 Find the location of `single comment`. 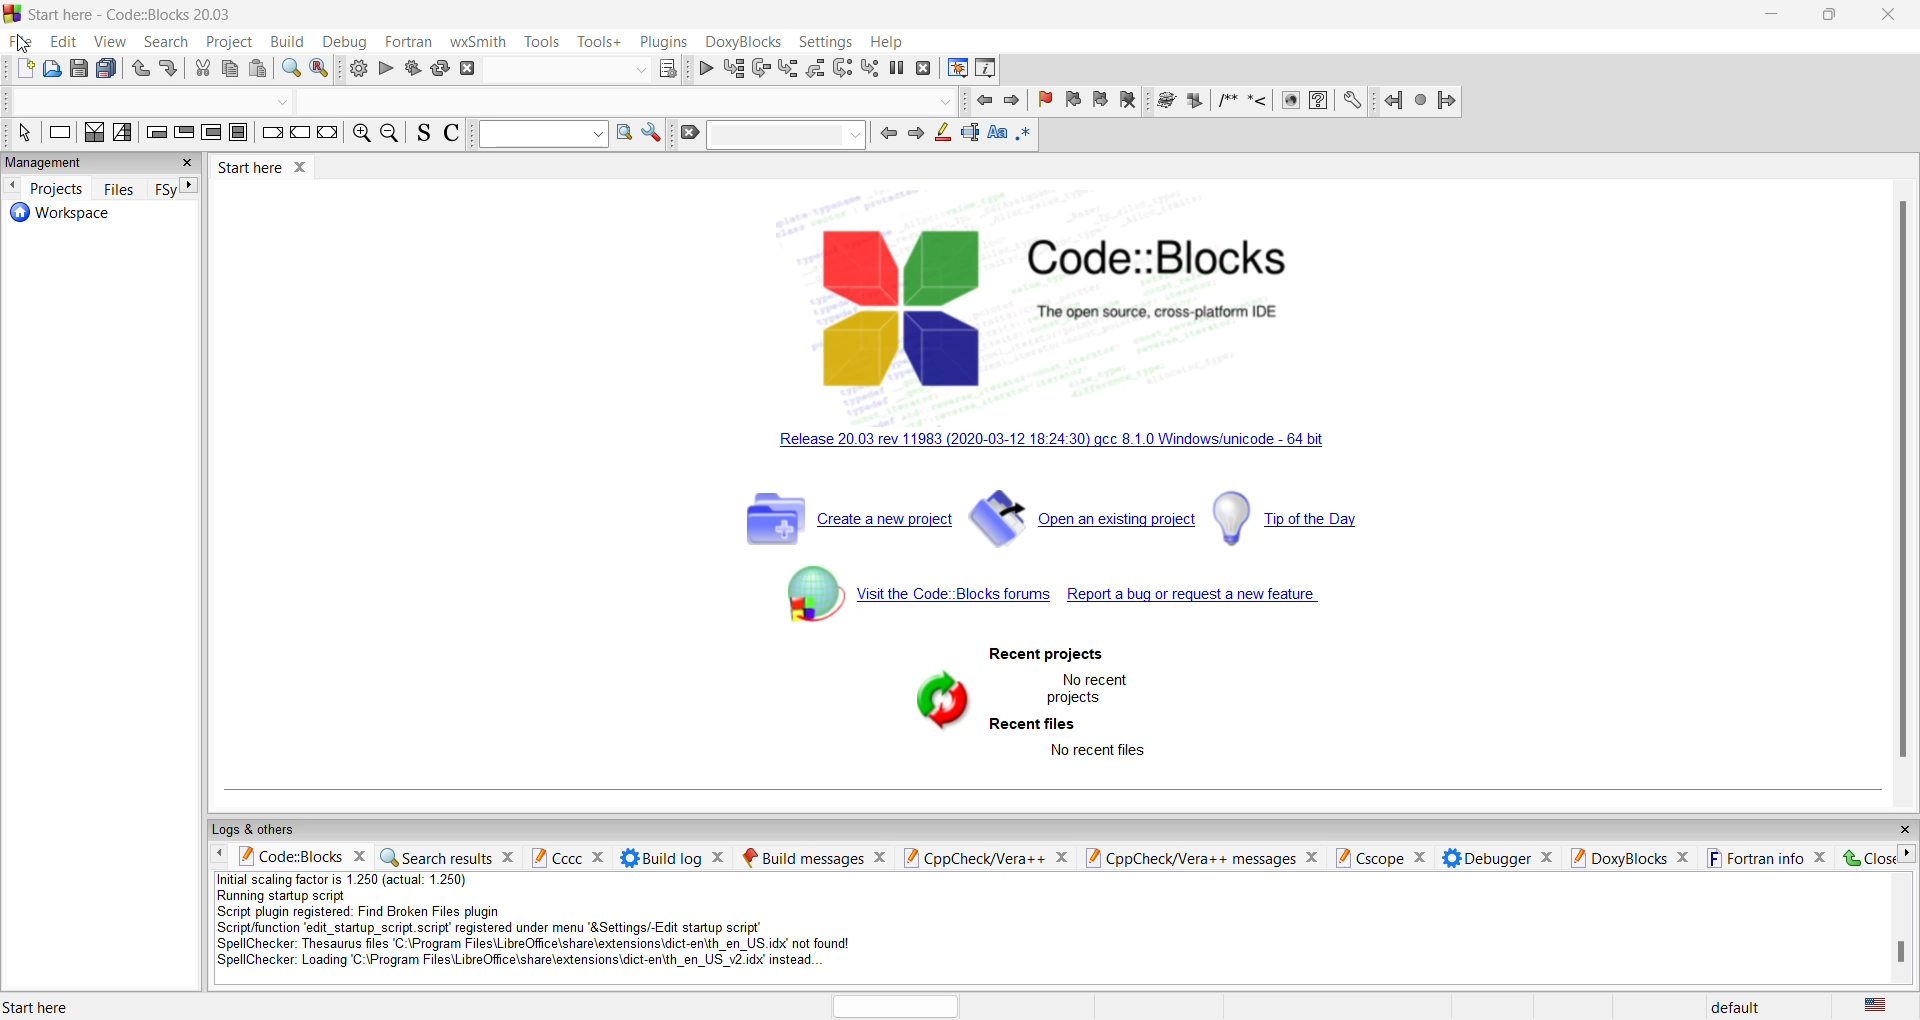

single comment is located at coordinates (1257, 103).